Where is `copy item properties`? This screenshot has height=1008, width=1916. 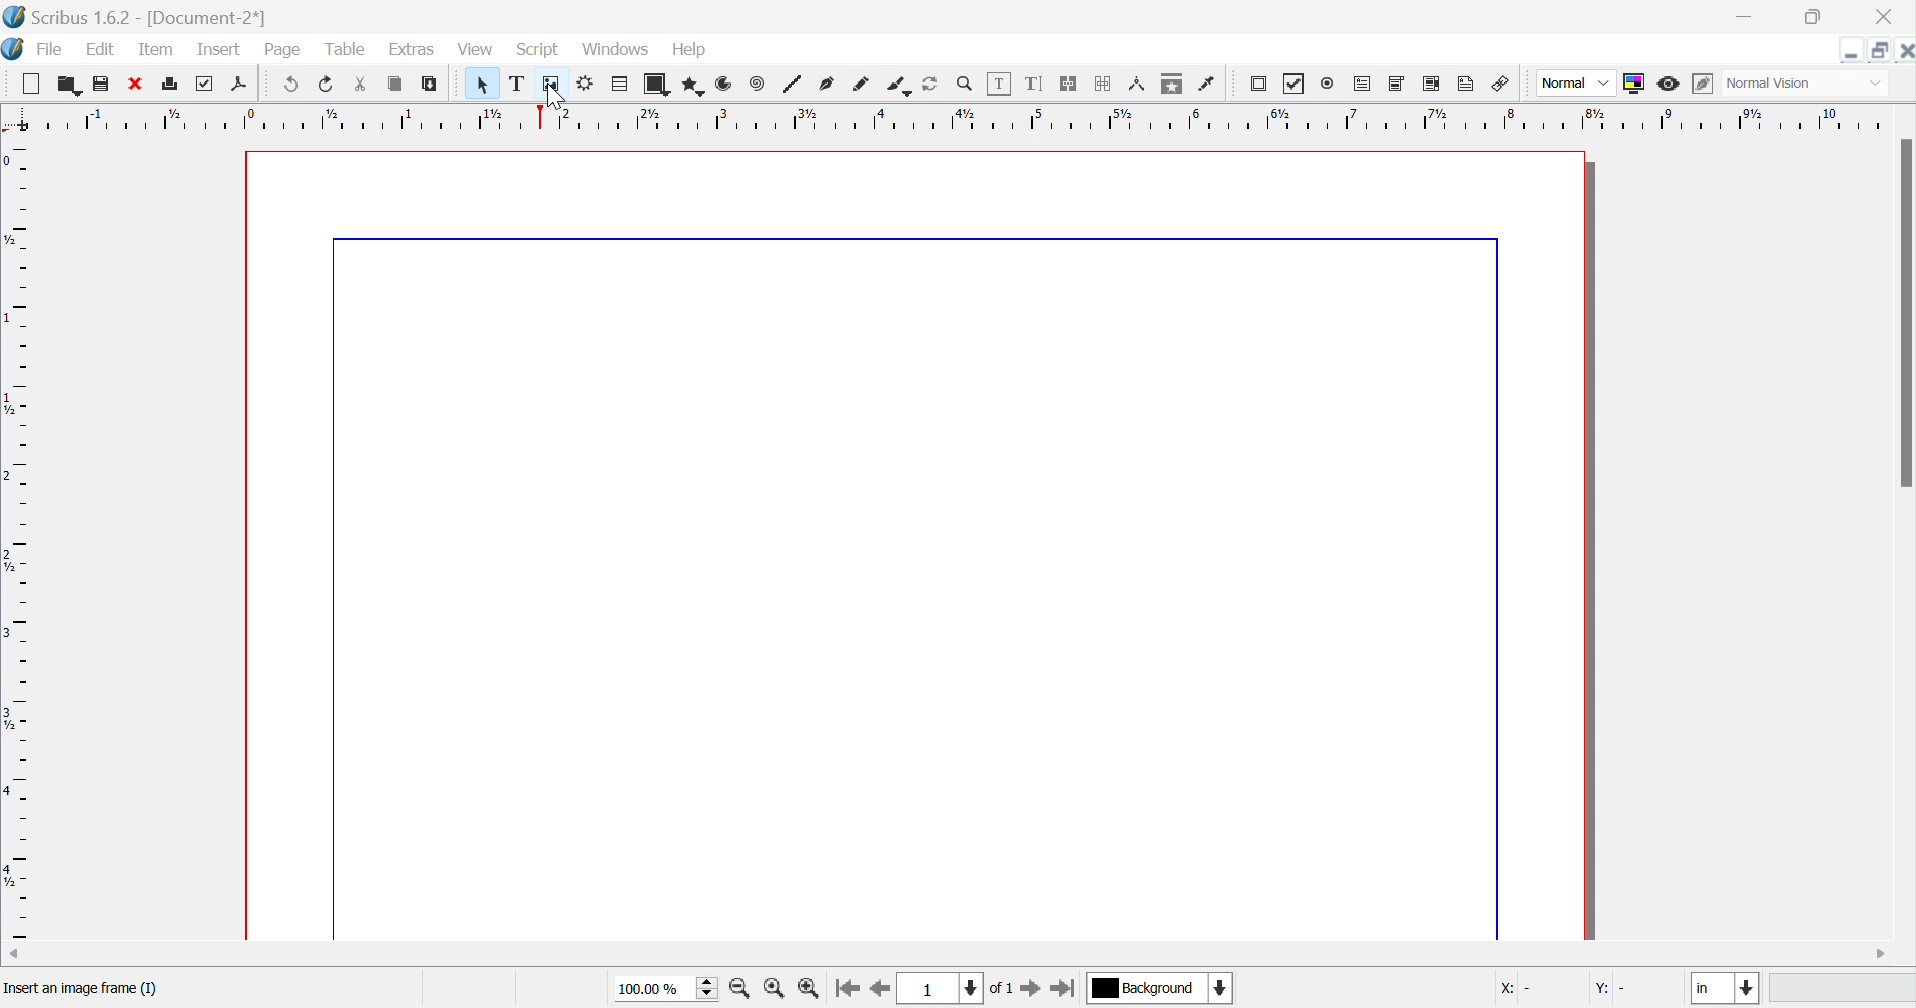
copy item properties is located at coordinates (1171, 83).